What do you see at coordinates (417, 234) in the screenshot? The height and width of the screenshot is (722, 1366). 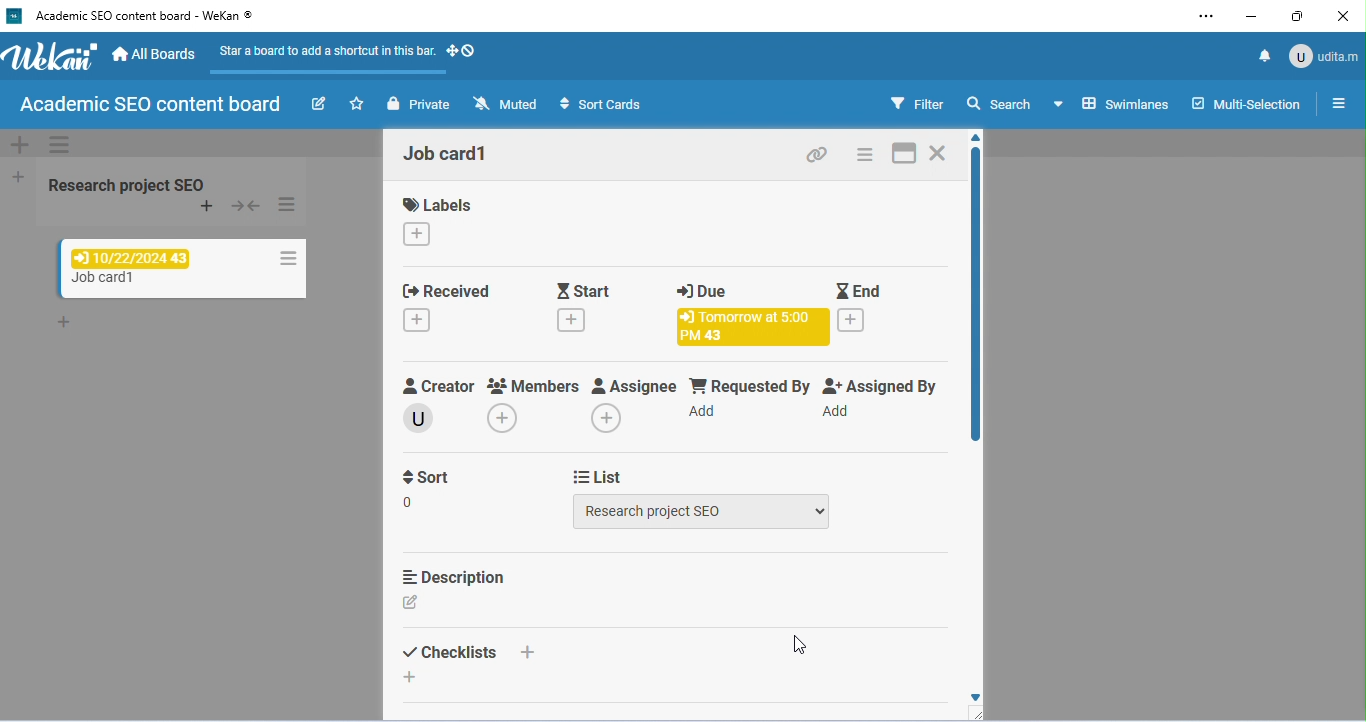 I see `change labels` at bounding box center [417, 234].